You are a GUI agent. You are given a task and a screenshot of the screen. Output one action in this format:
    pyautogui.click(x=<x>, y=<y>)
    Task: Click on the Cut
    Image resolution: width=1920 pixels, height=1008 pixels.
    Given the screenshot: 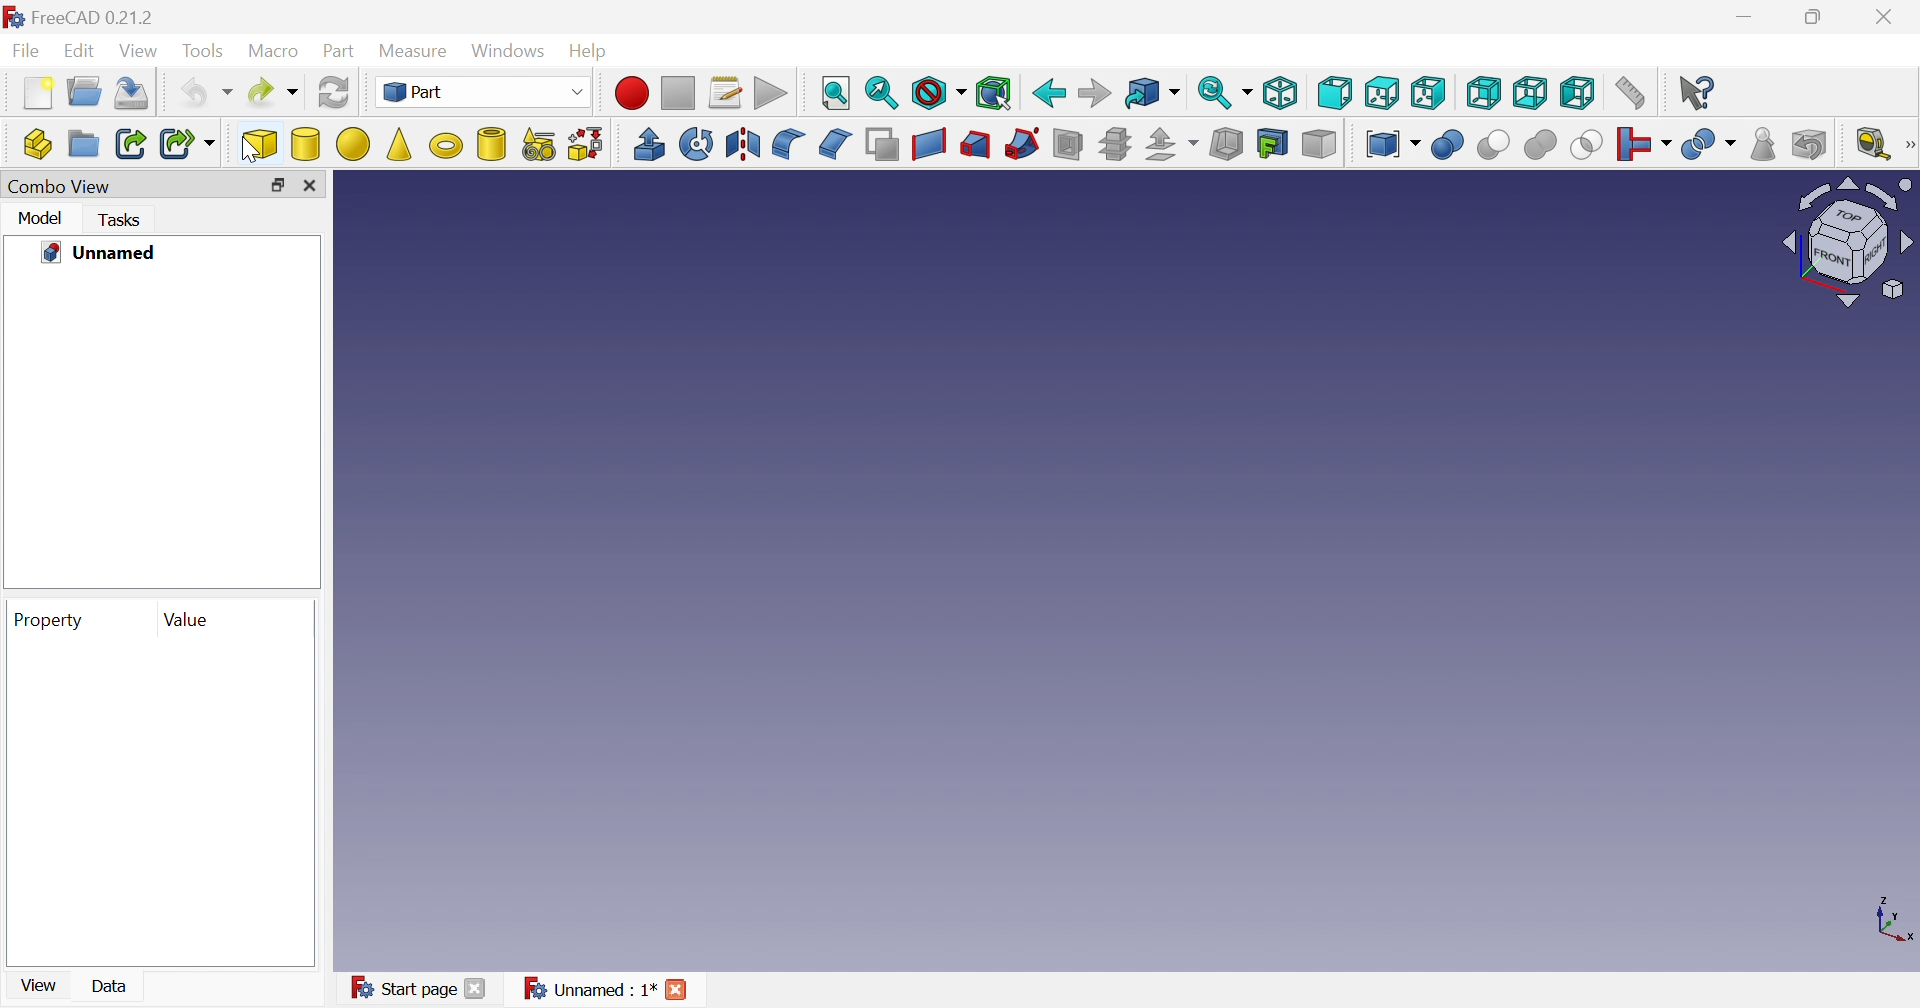 What is the action you would take?
    pyautogui.click(x=1493, y=146)
    